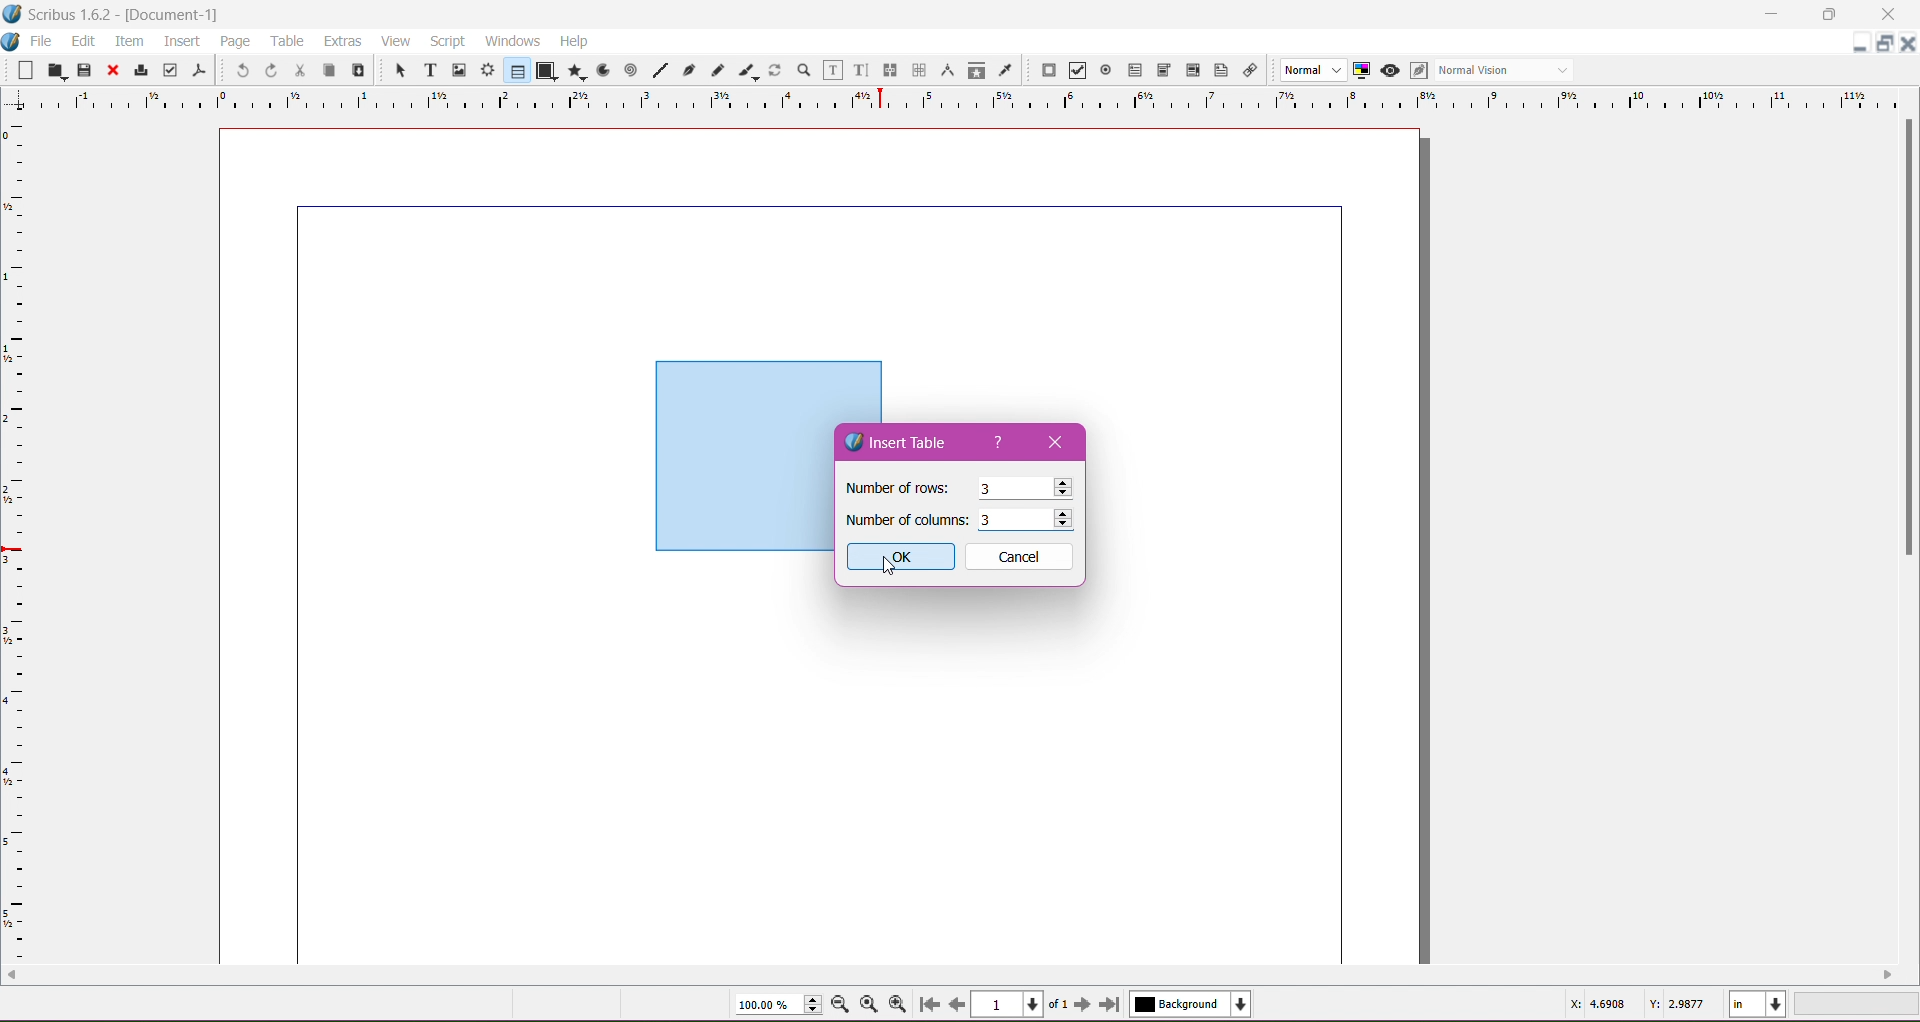  What do you see at coordinates (928, 1007) in the screenshot?
I see `First Page` at bounding box center [928, 1007].